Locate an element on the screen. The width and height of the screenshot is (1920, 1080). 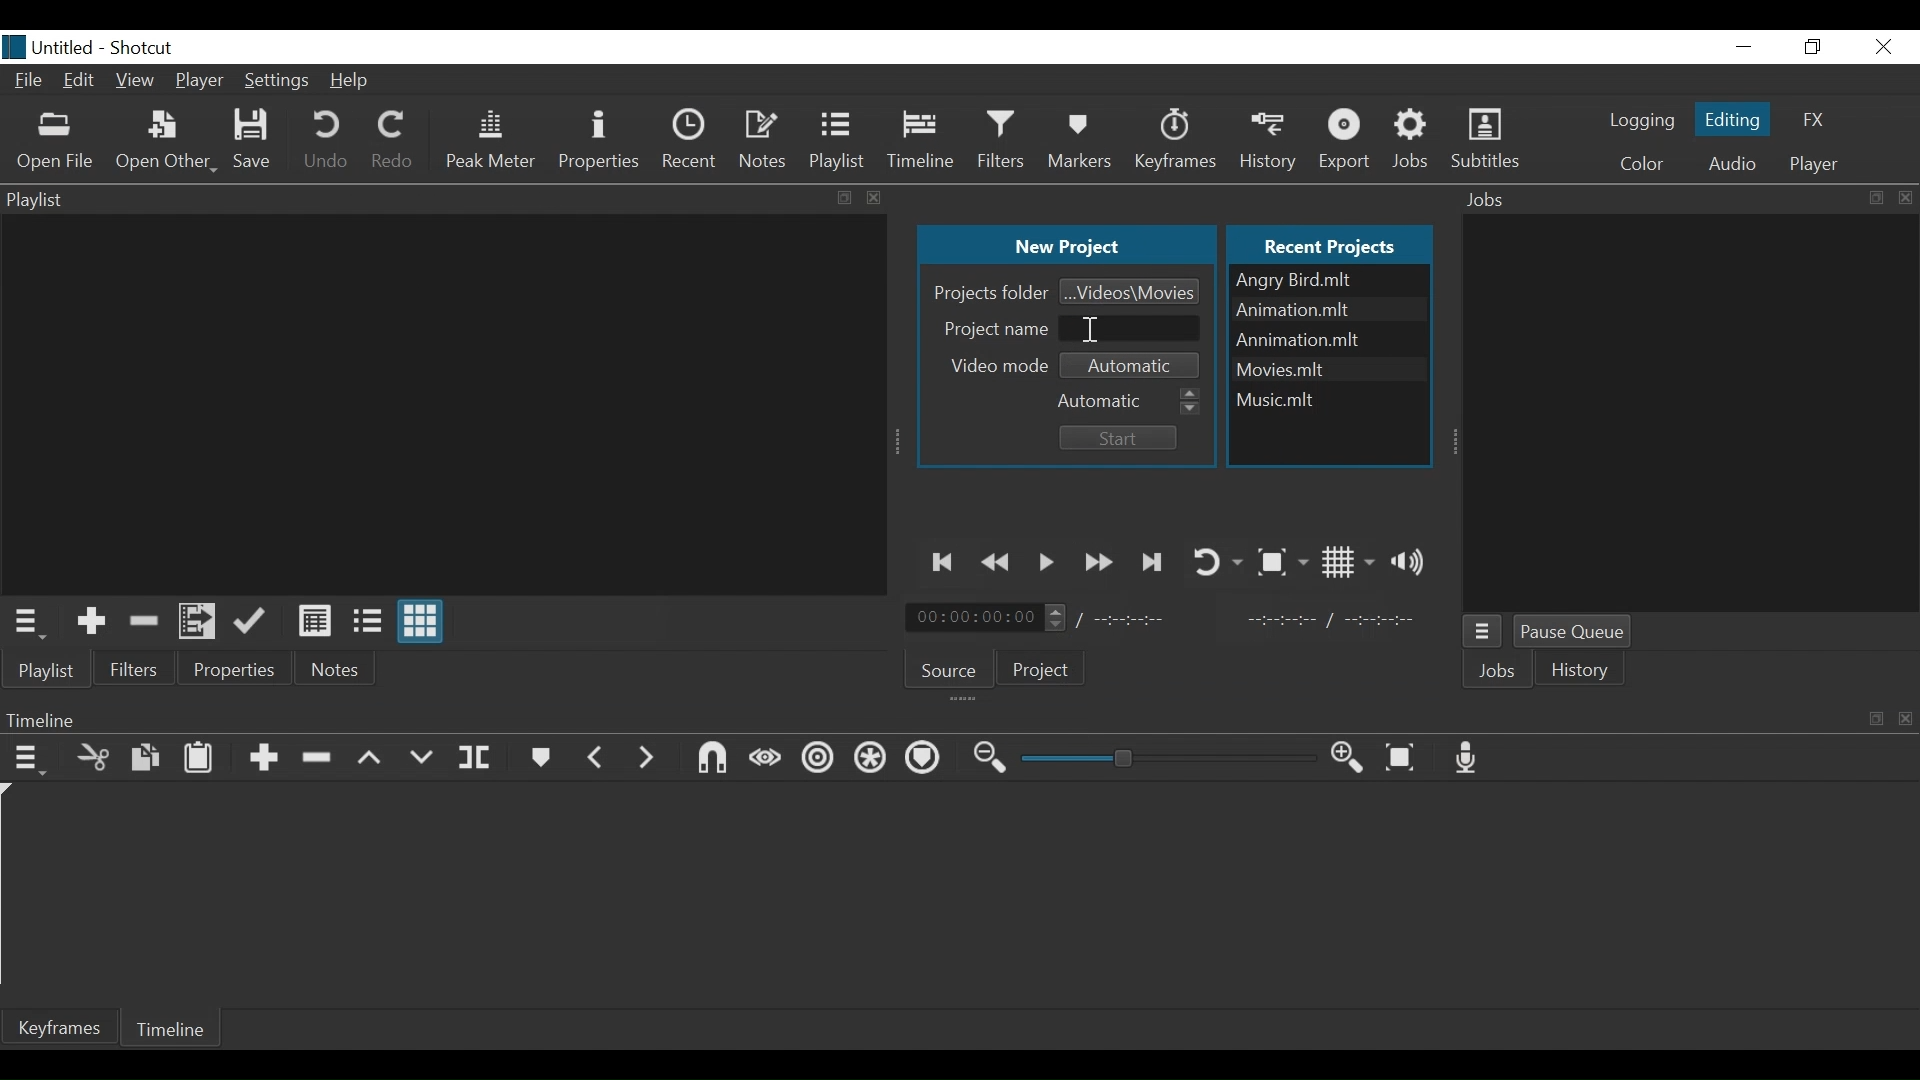
Project Name is located at coordinates (992, 327).